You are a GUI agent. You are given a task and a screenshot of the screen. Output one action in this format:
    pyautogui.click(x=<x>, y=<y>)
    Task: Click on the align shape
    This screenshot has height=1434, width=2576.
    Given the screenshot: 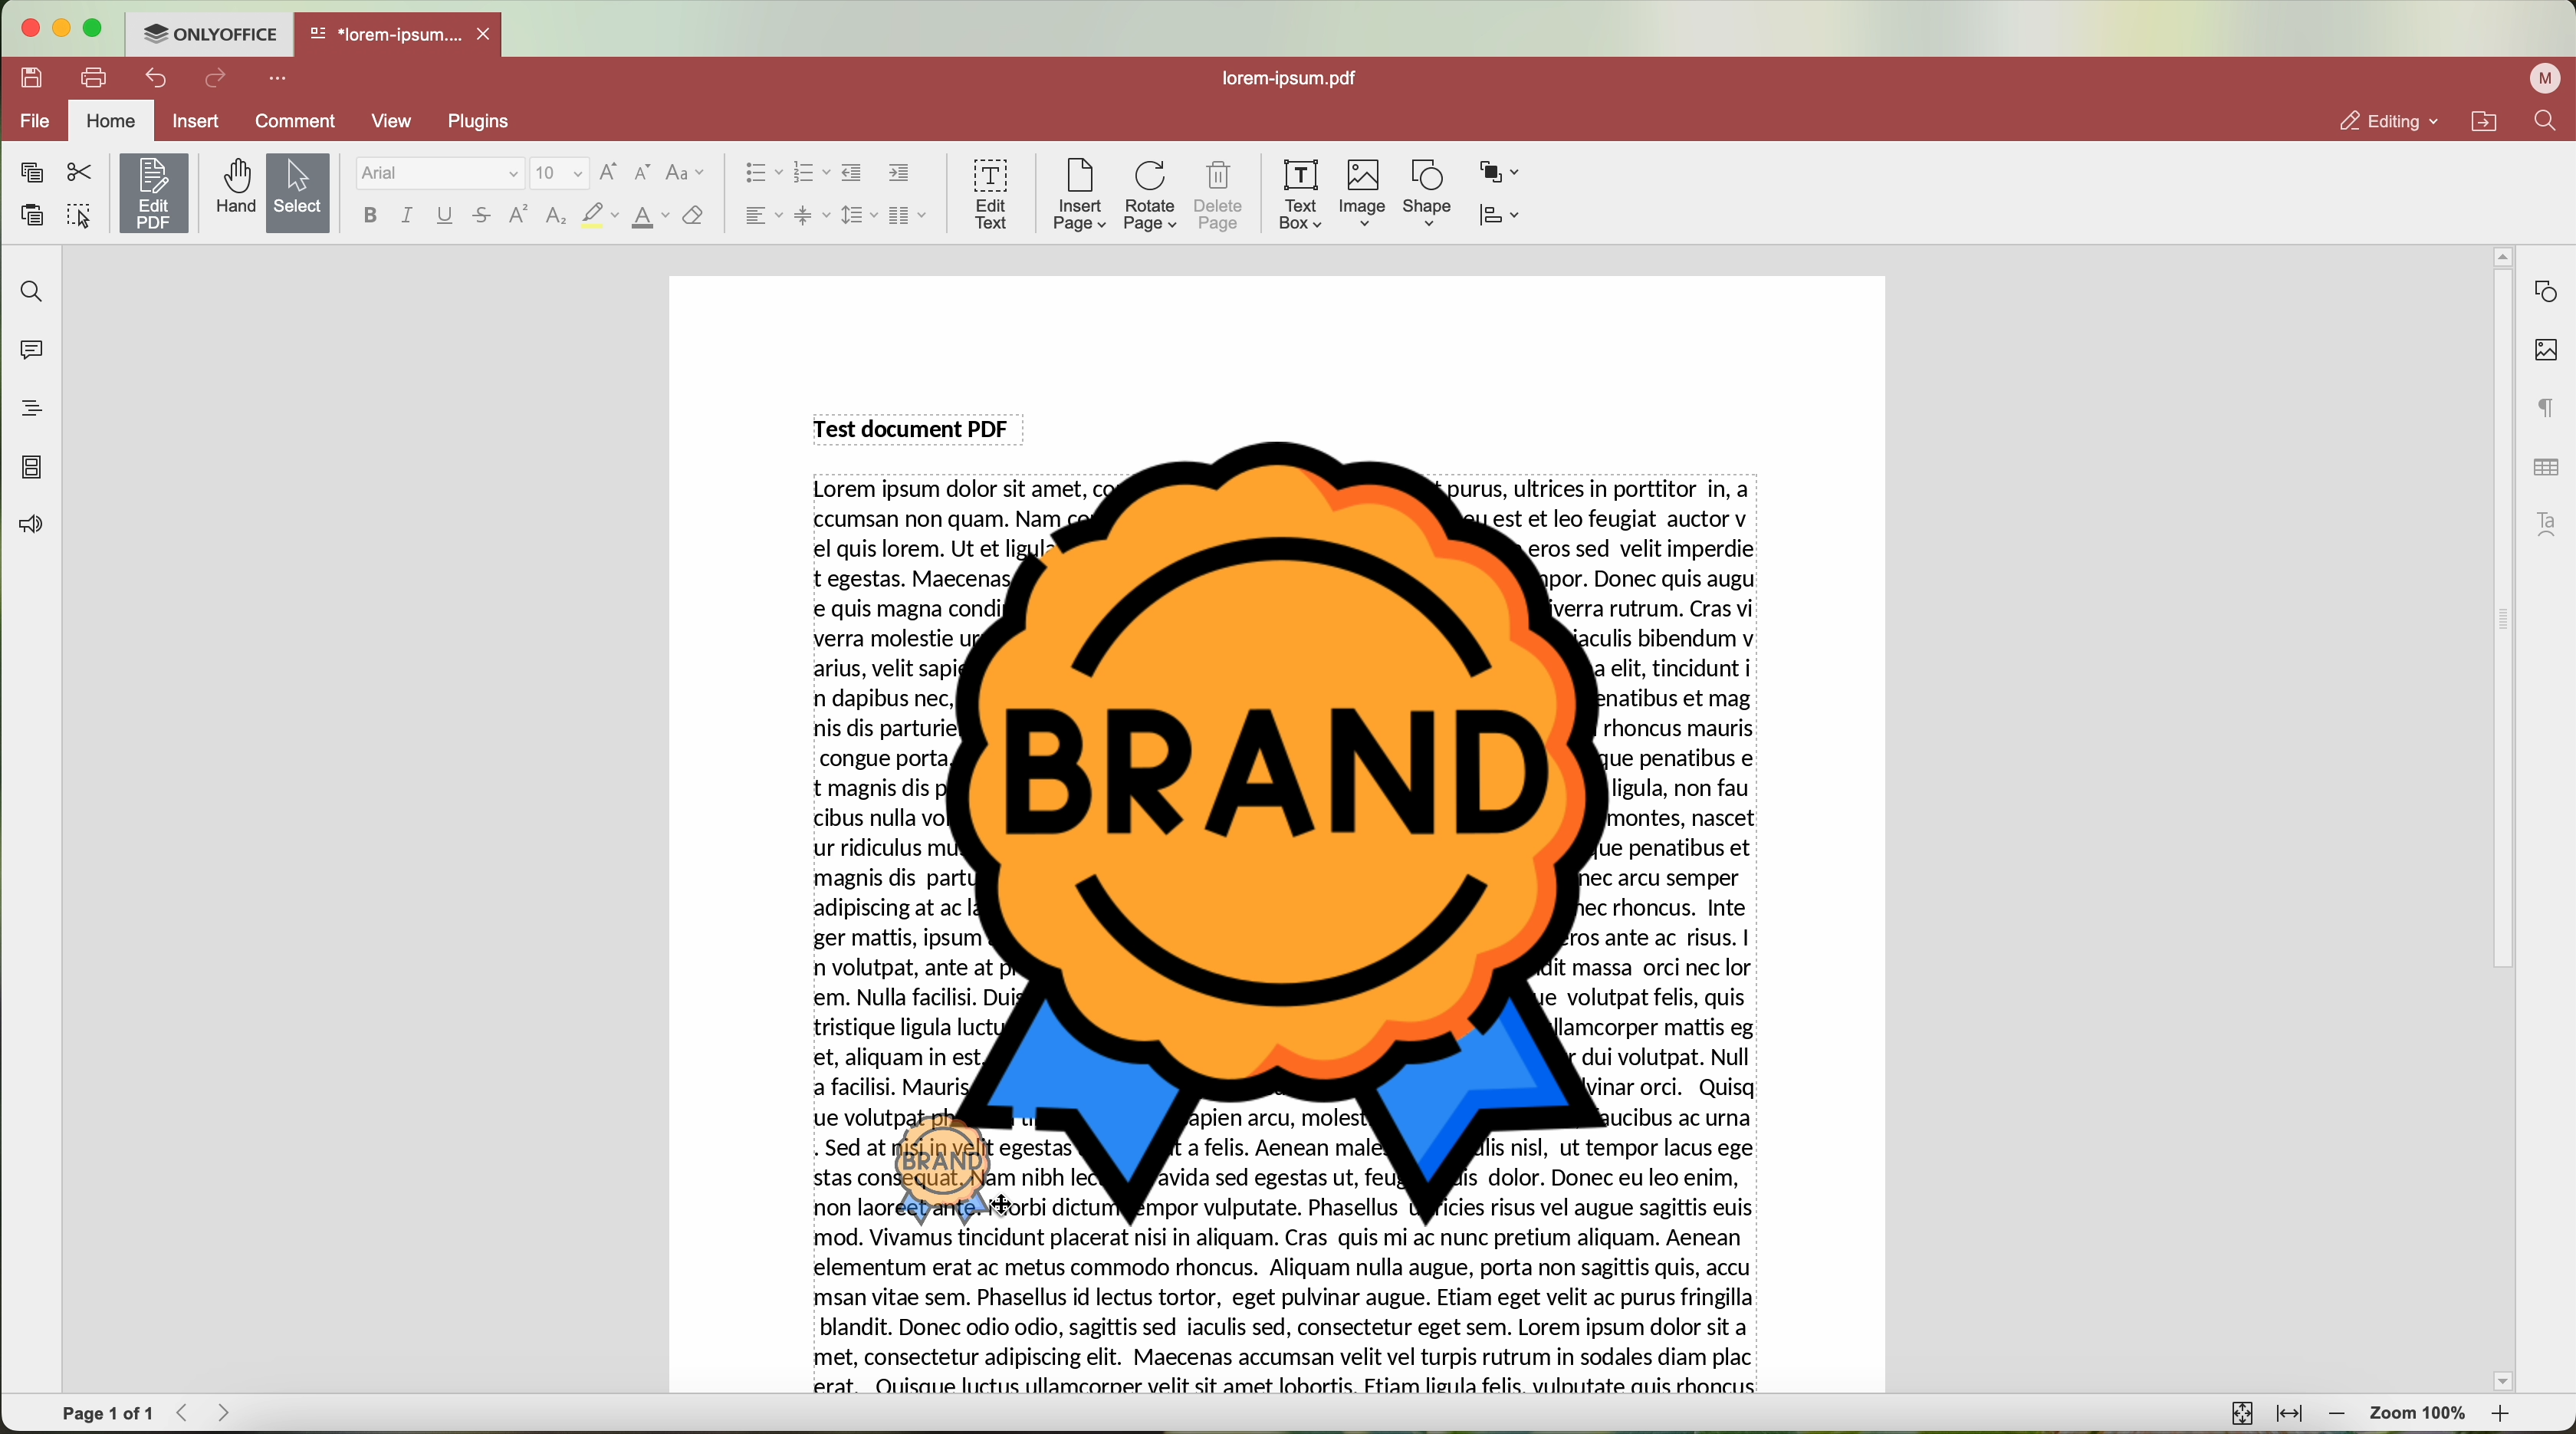 What is the action you would take?
    pyautogui.click(x=1505, y=217)
    